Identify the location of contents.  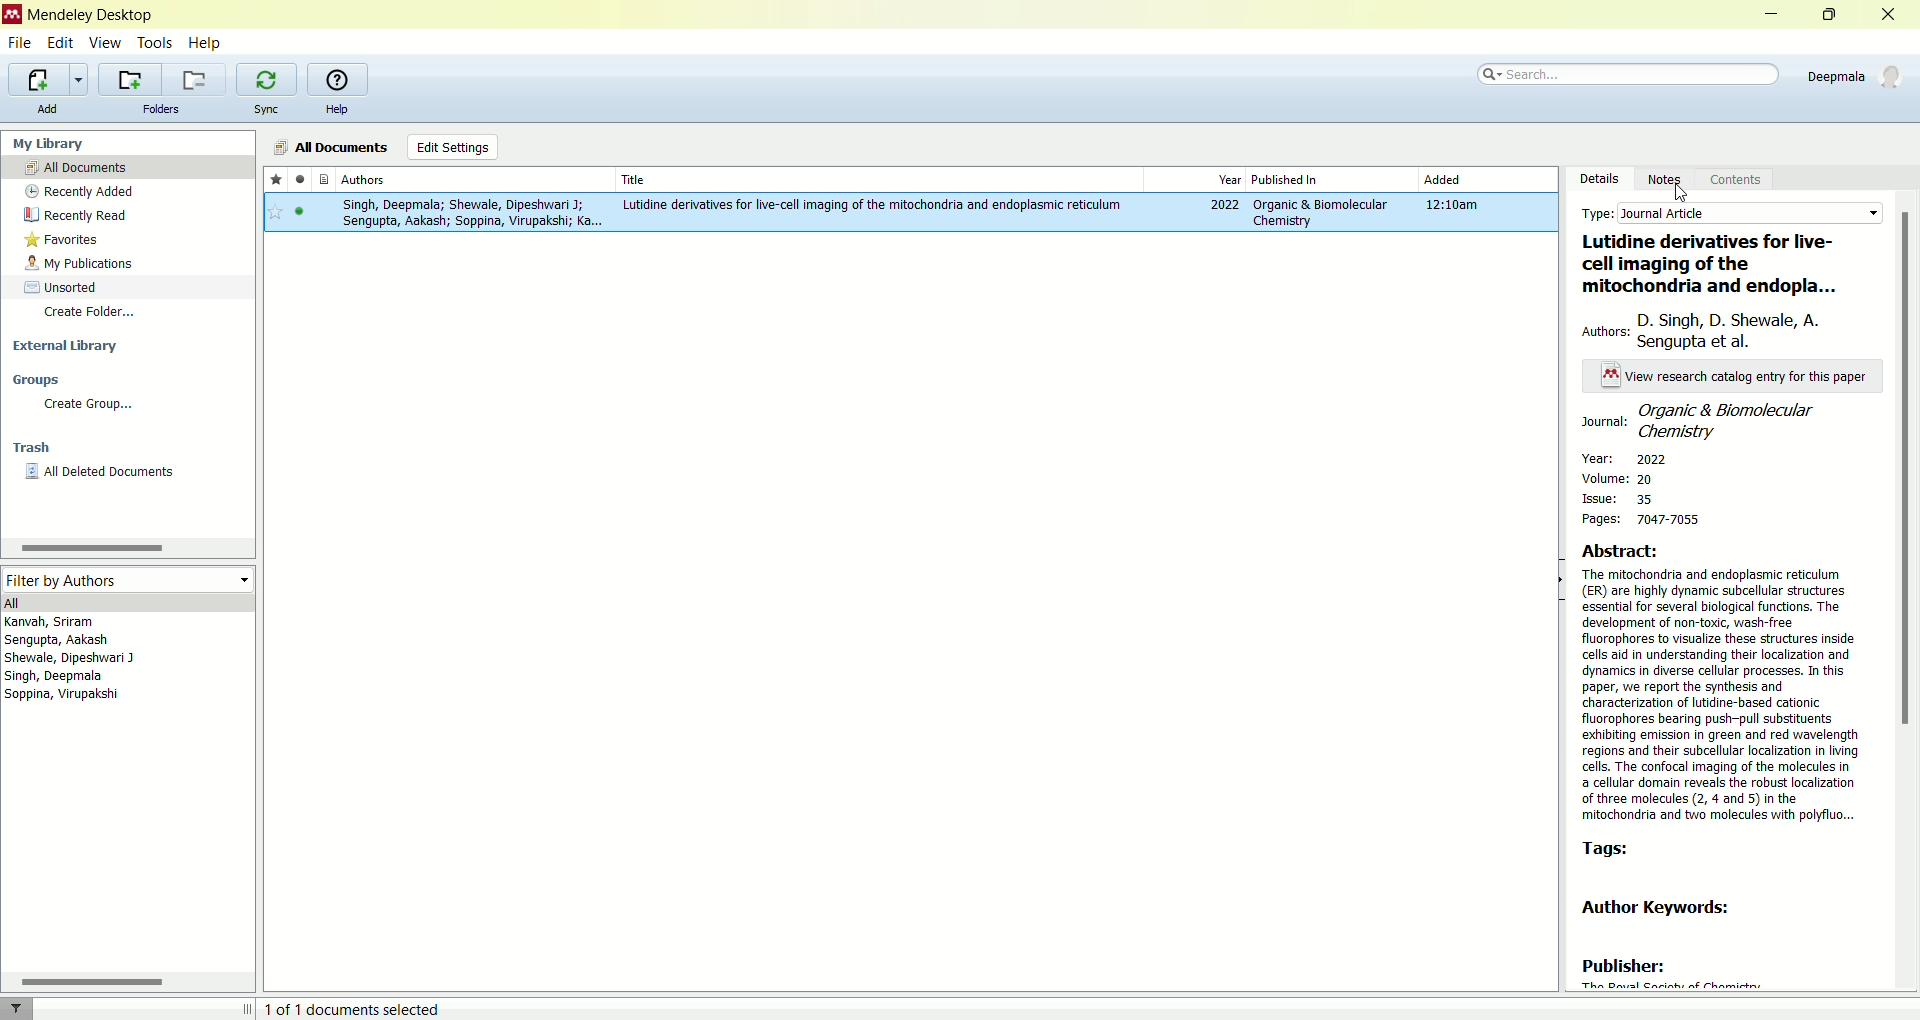
(1741, 178).